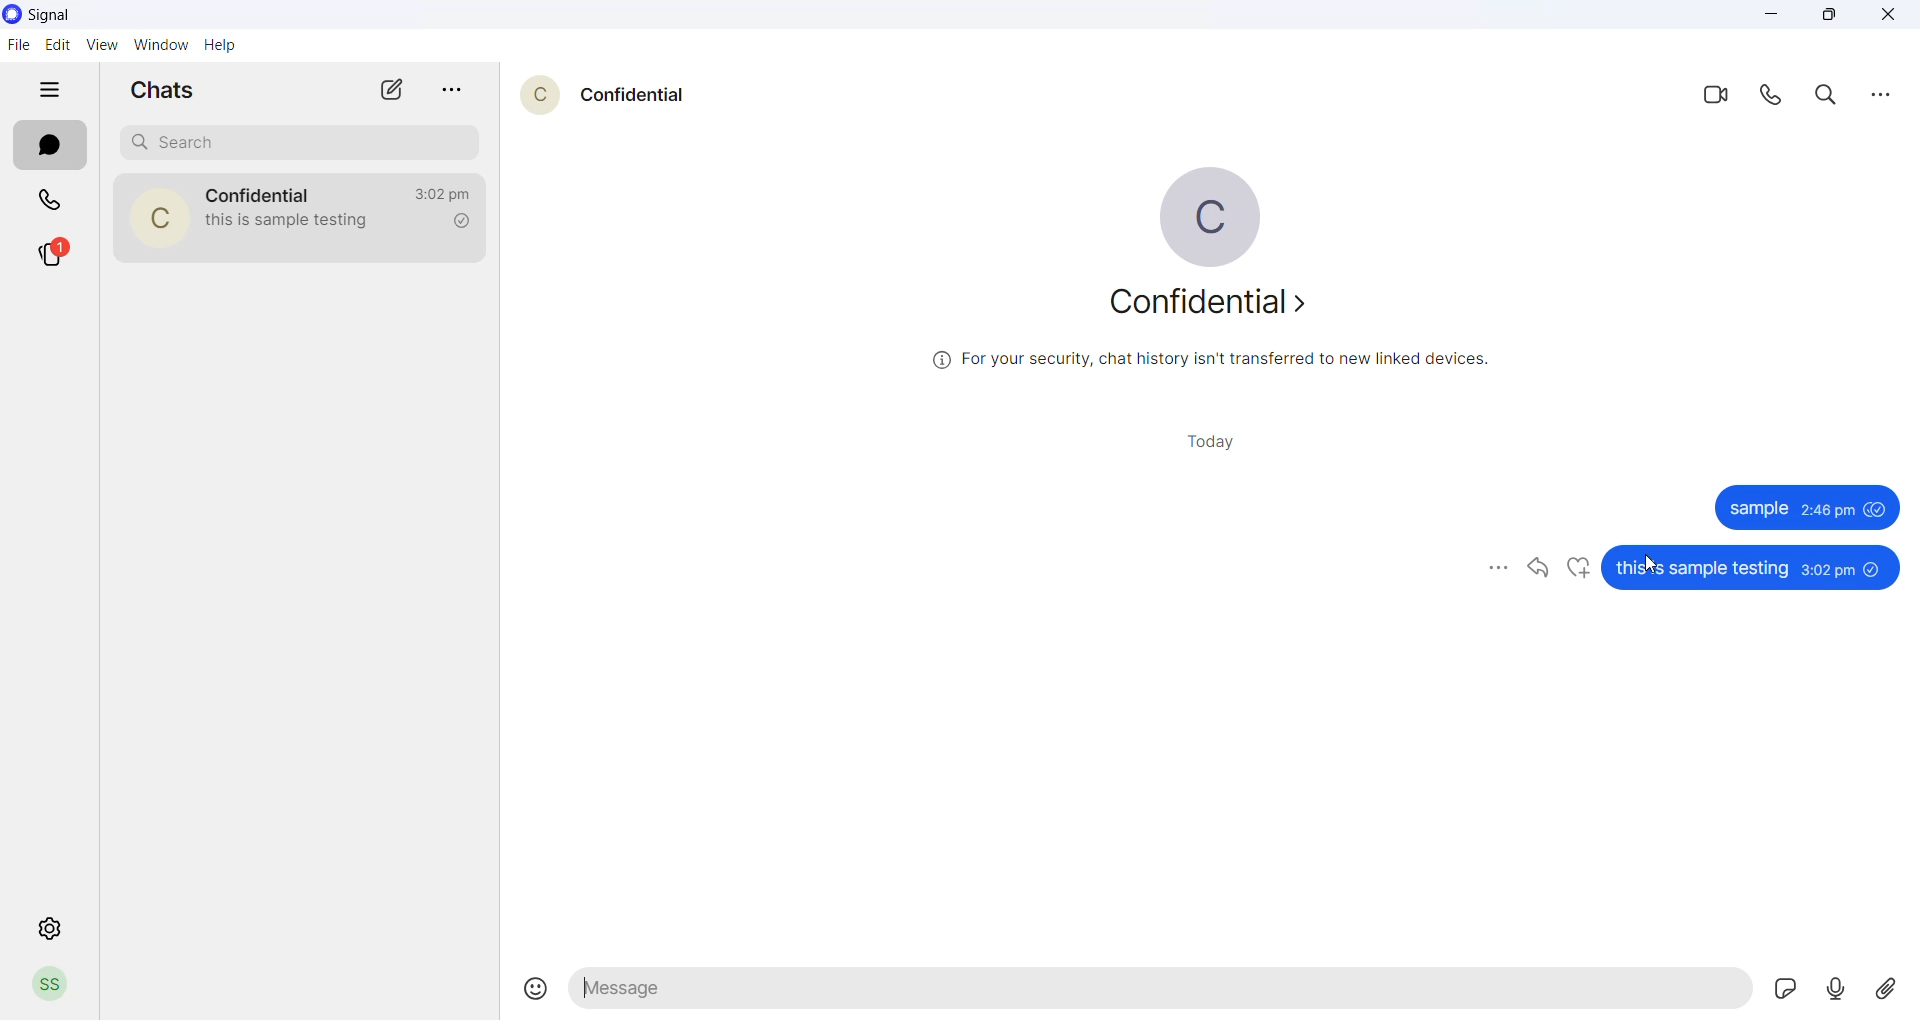 The height and width of the screenshot is (1020, 1920). Describe the element at coordinates (1774, 98) in the screenshot. I see `call` at that location.